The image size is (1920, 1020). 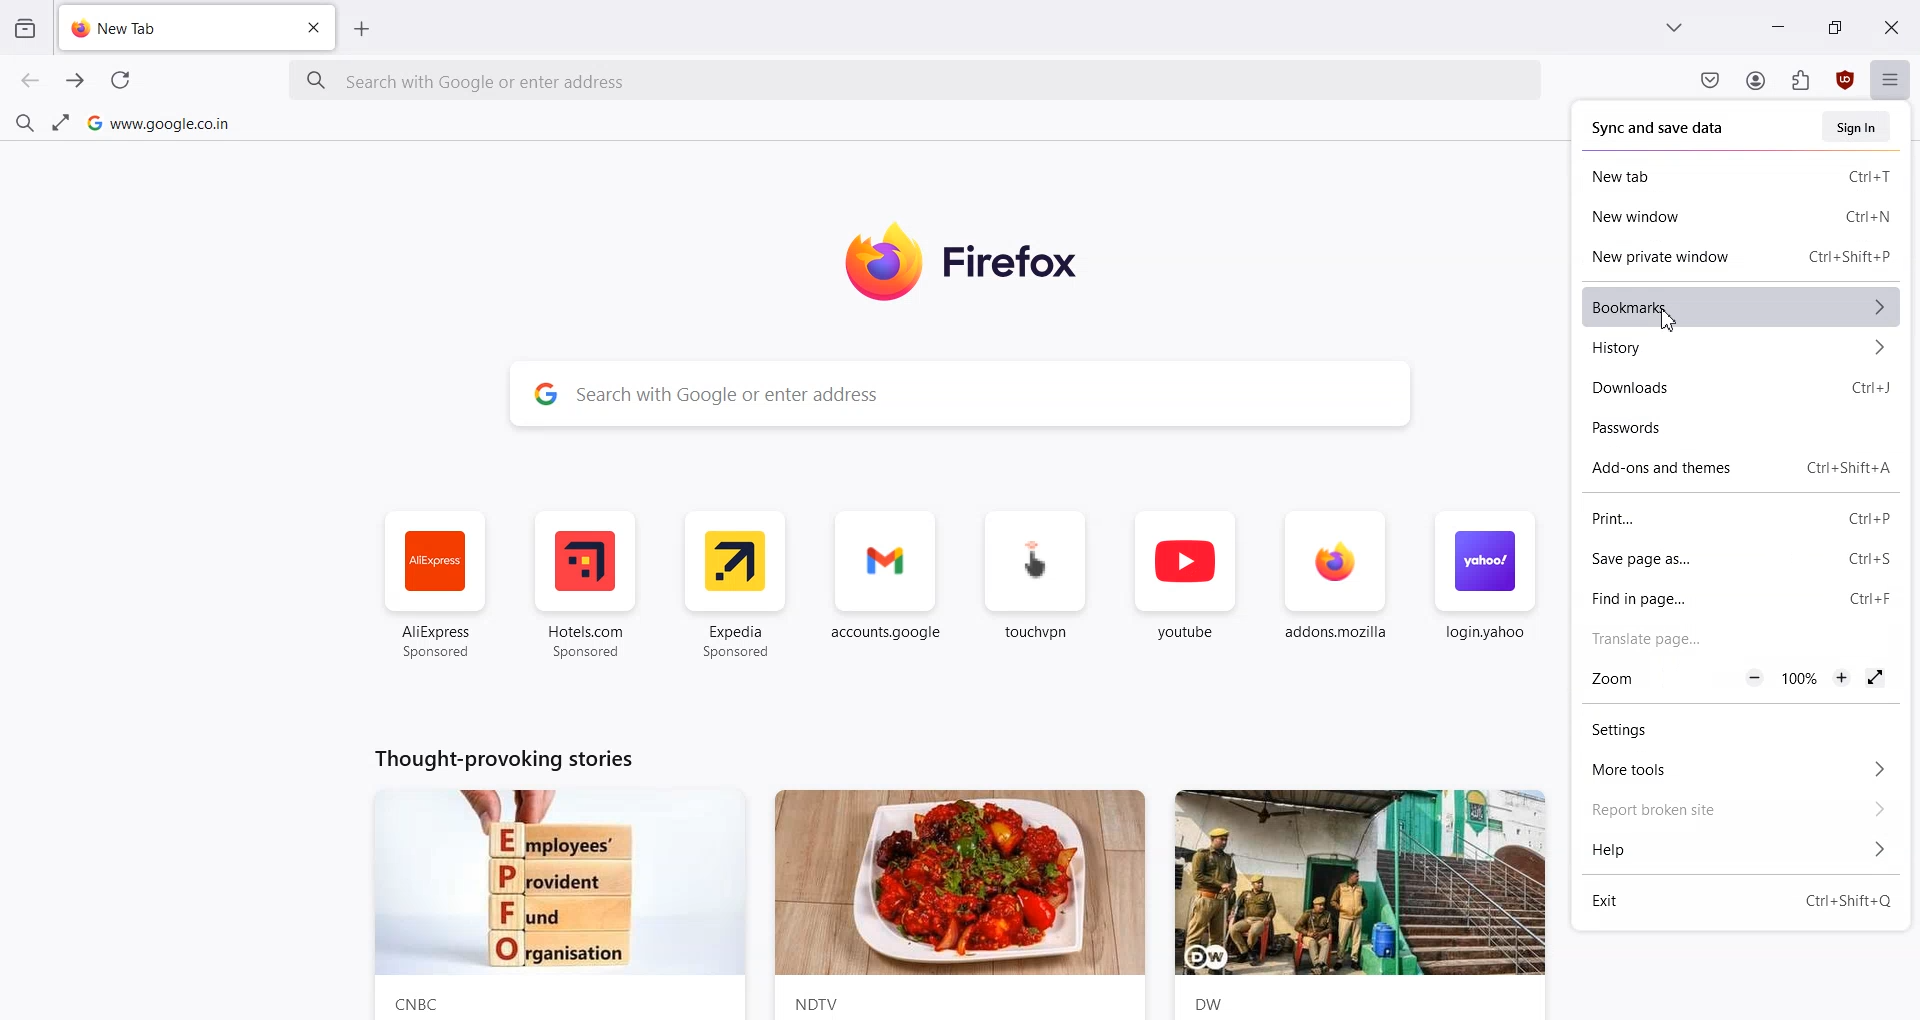 What do you see at coordinates (1869, 218) in the screenshot?
I see `Shortcut key` at bounding box center [1869, 218].